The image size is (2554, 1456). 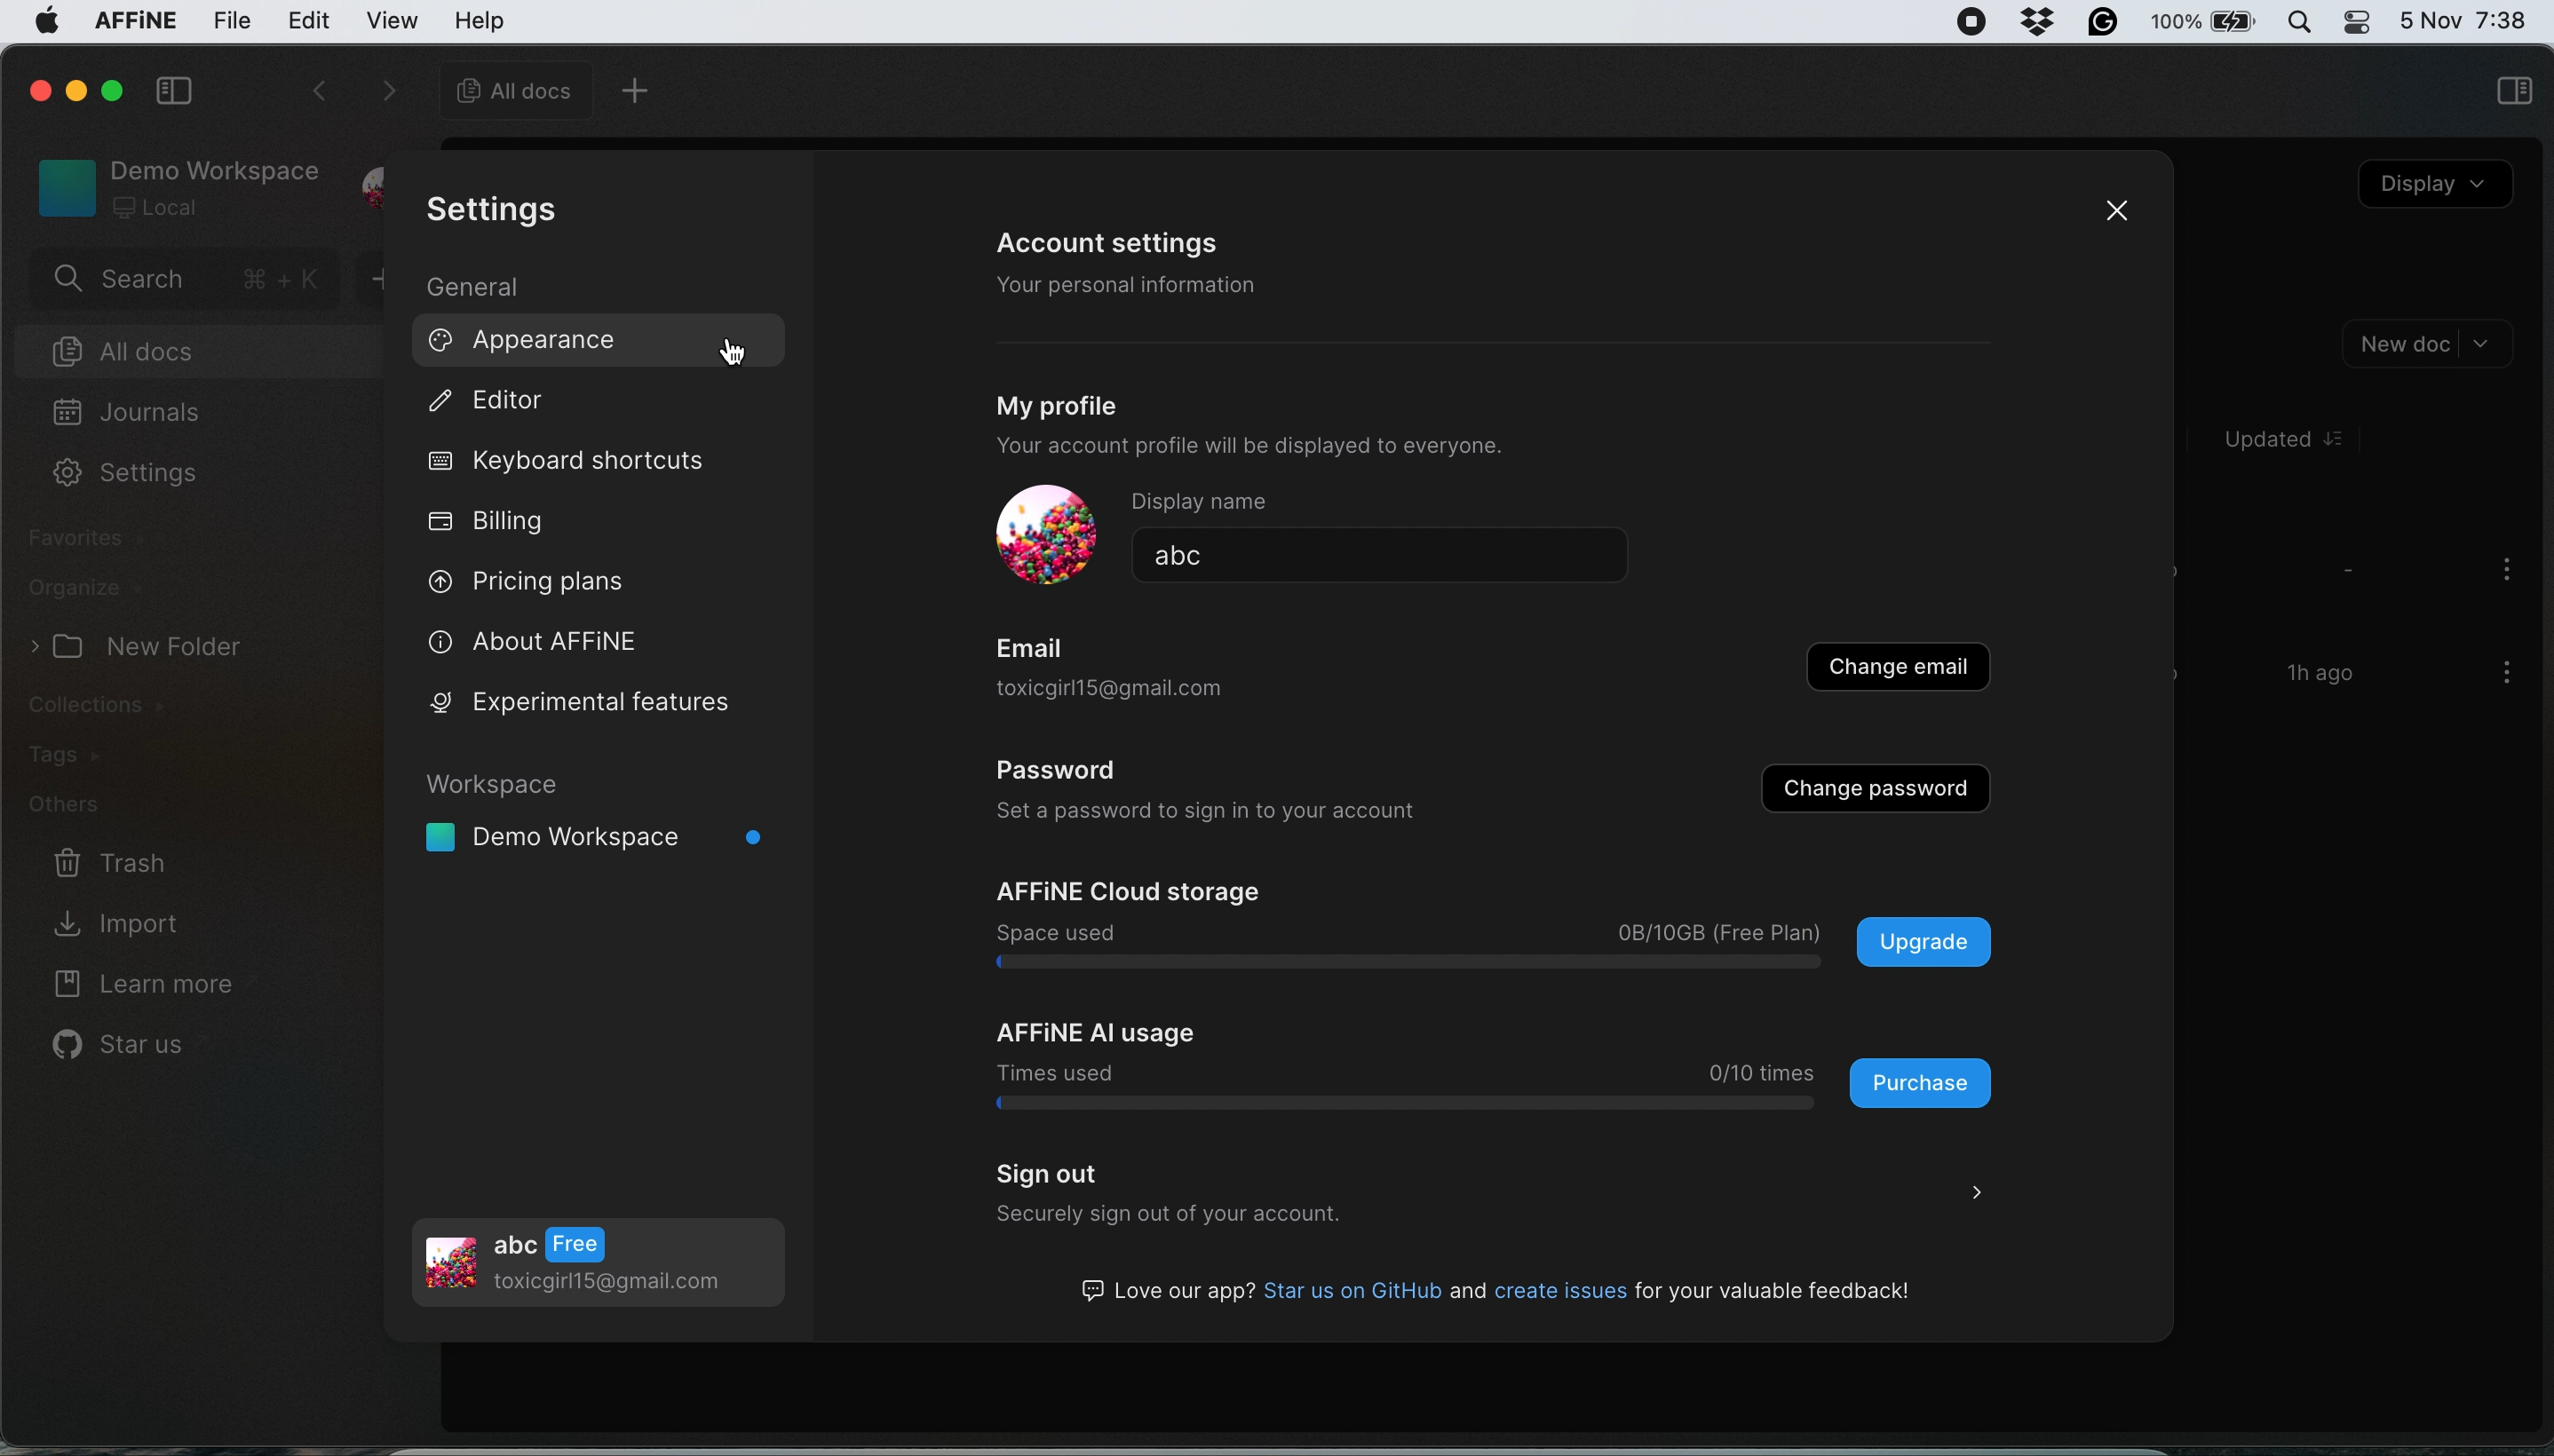 What do you see at coordinates (1404, 1102) in the screenshot?
I see `log bar` at bounding box center [1404, 1102].